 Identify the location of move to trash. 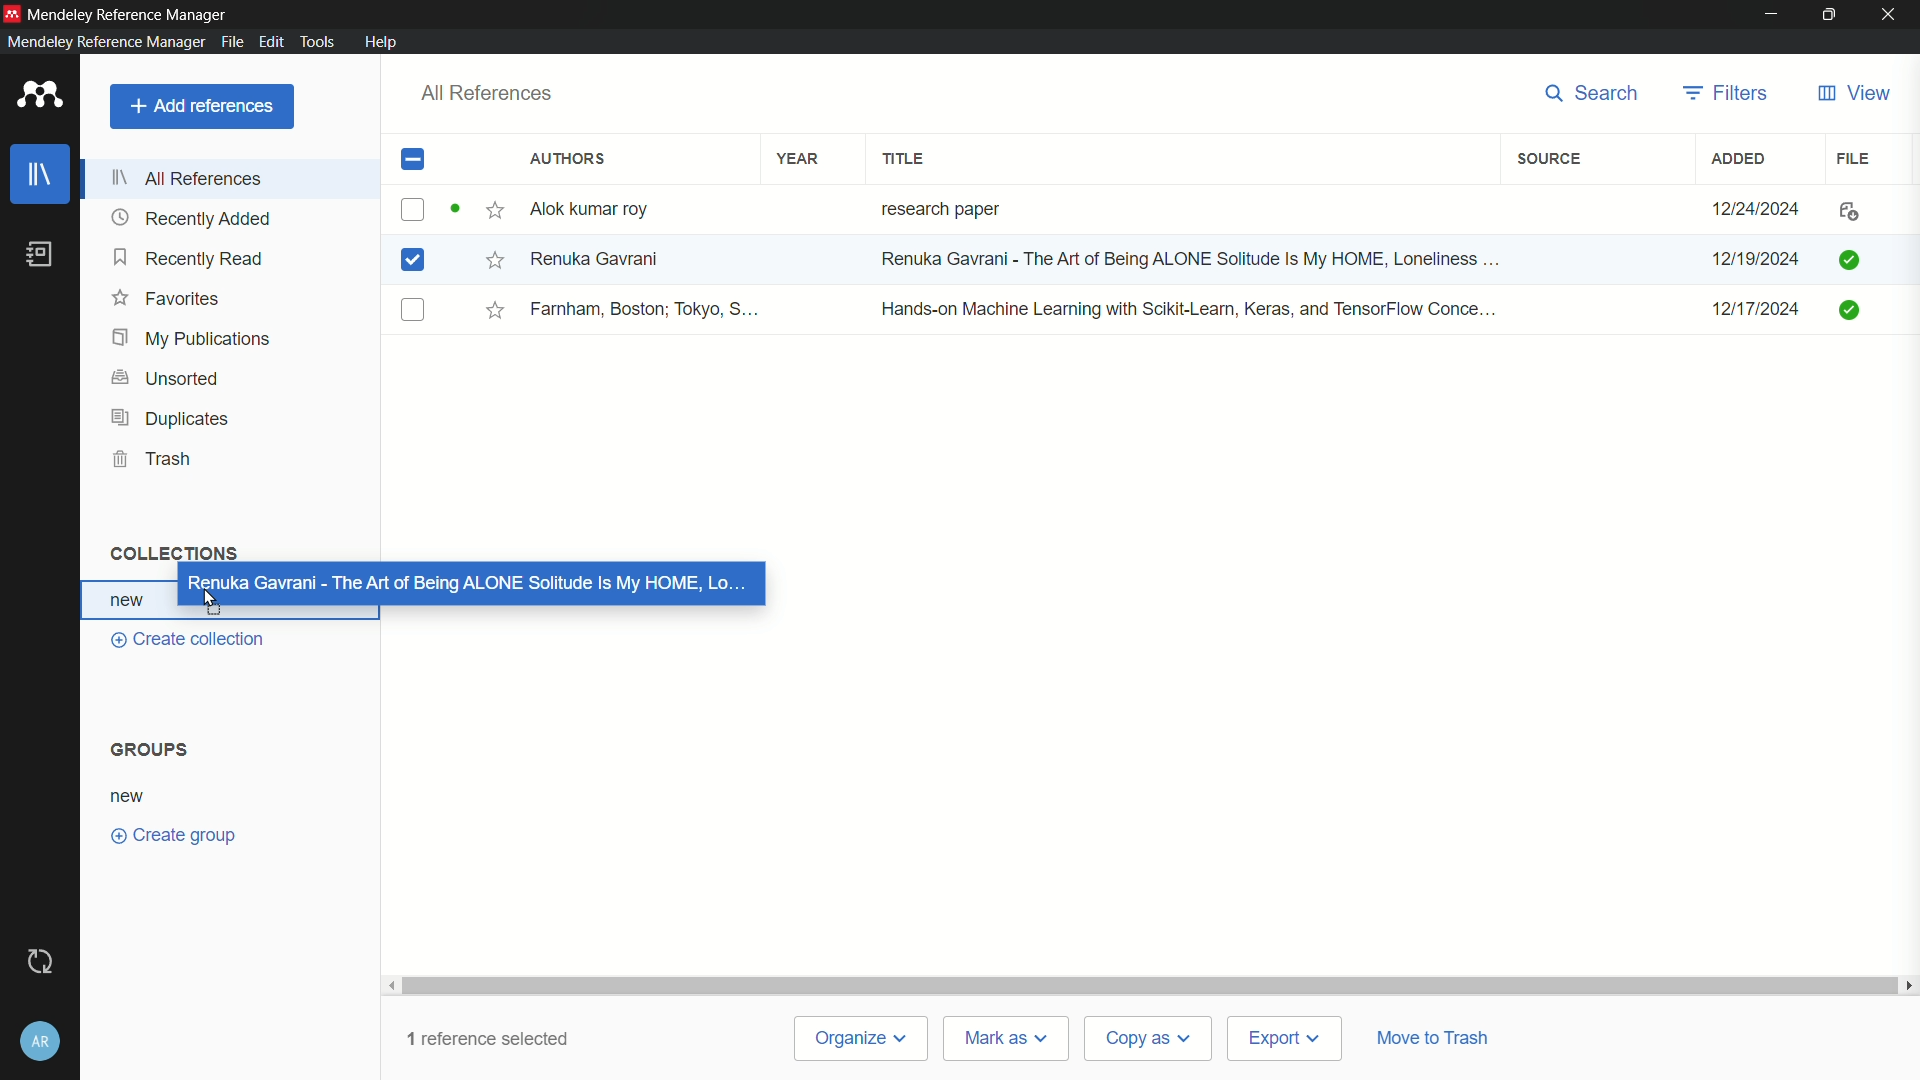
(1438, 1038).